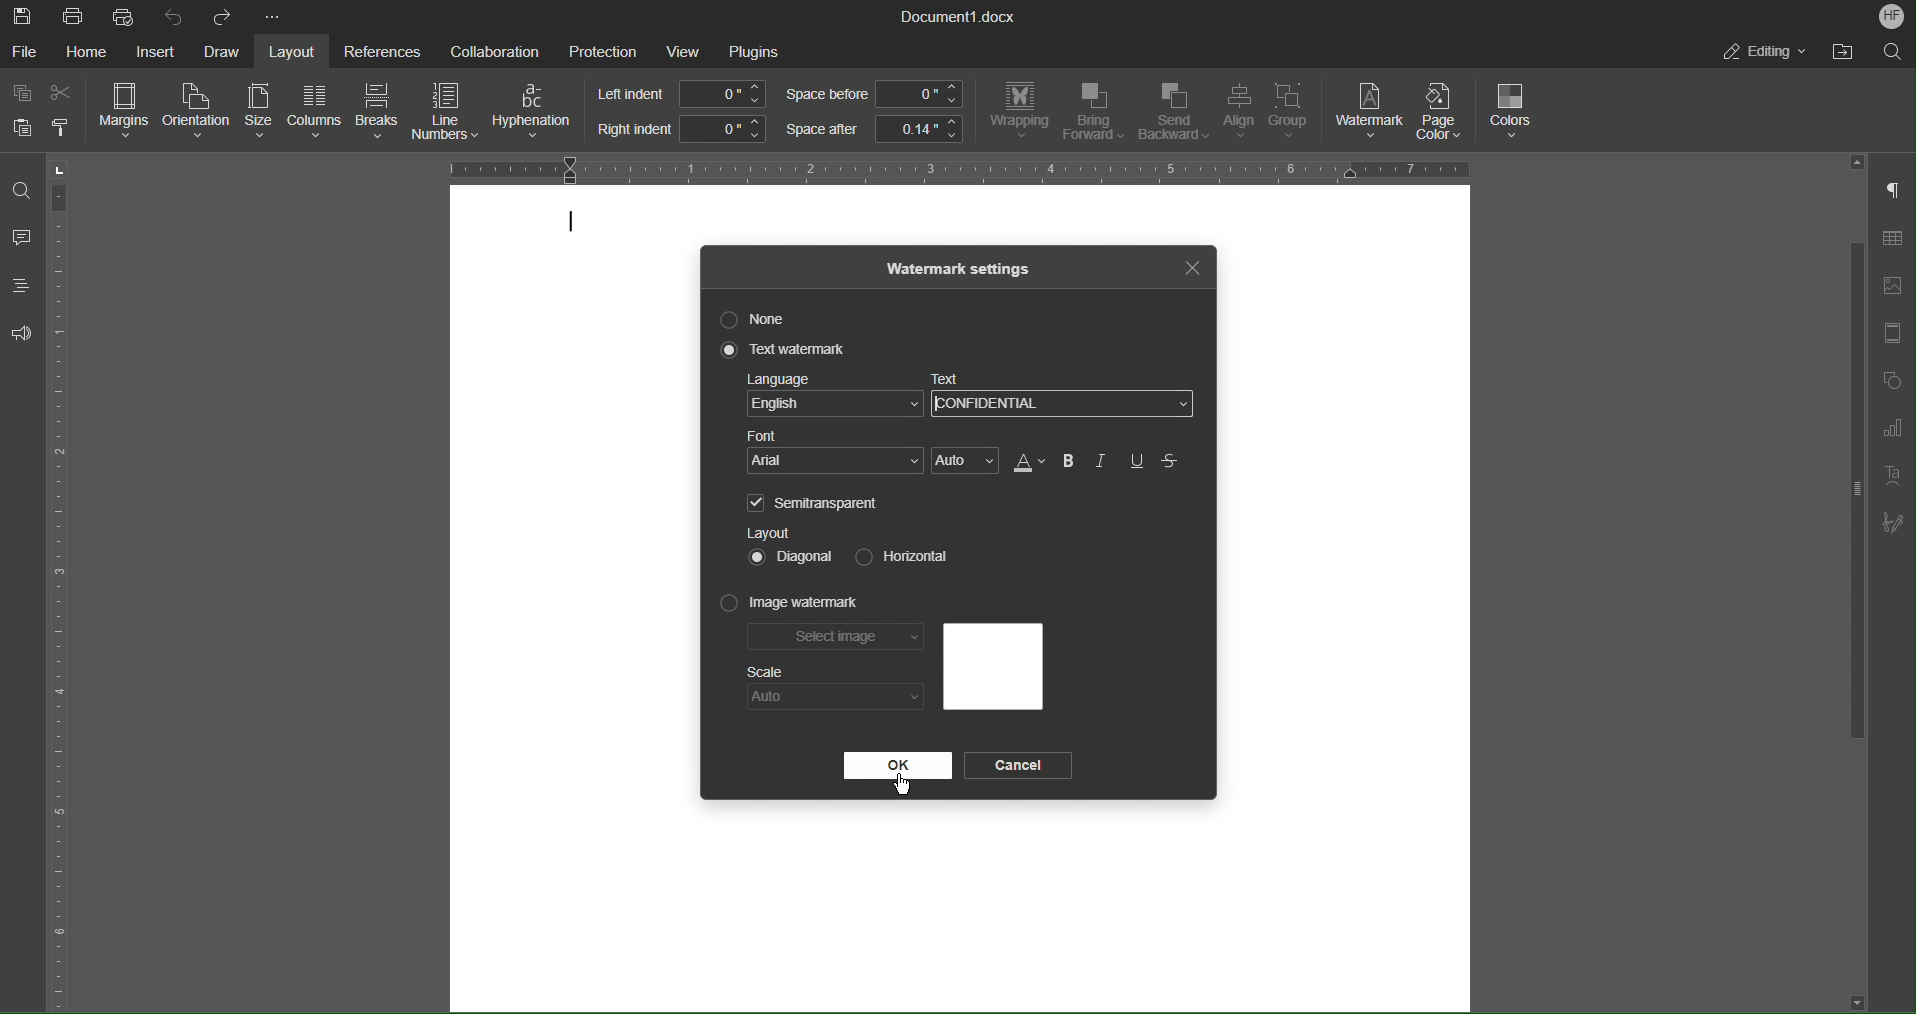 Image resolution: width=1916 pixels, height=1014 pixels. I want to click on File, so click(26, 51).